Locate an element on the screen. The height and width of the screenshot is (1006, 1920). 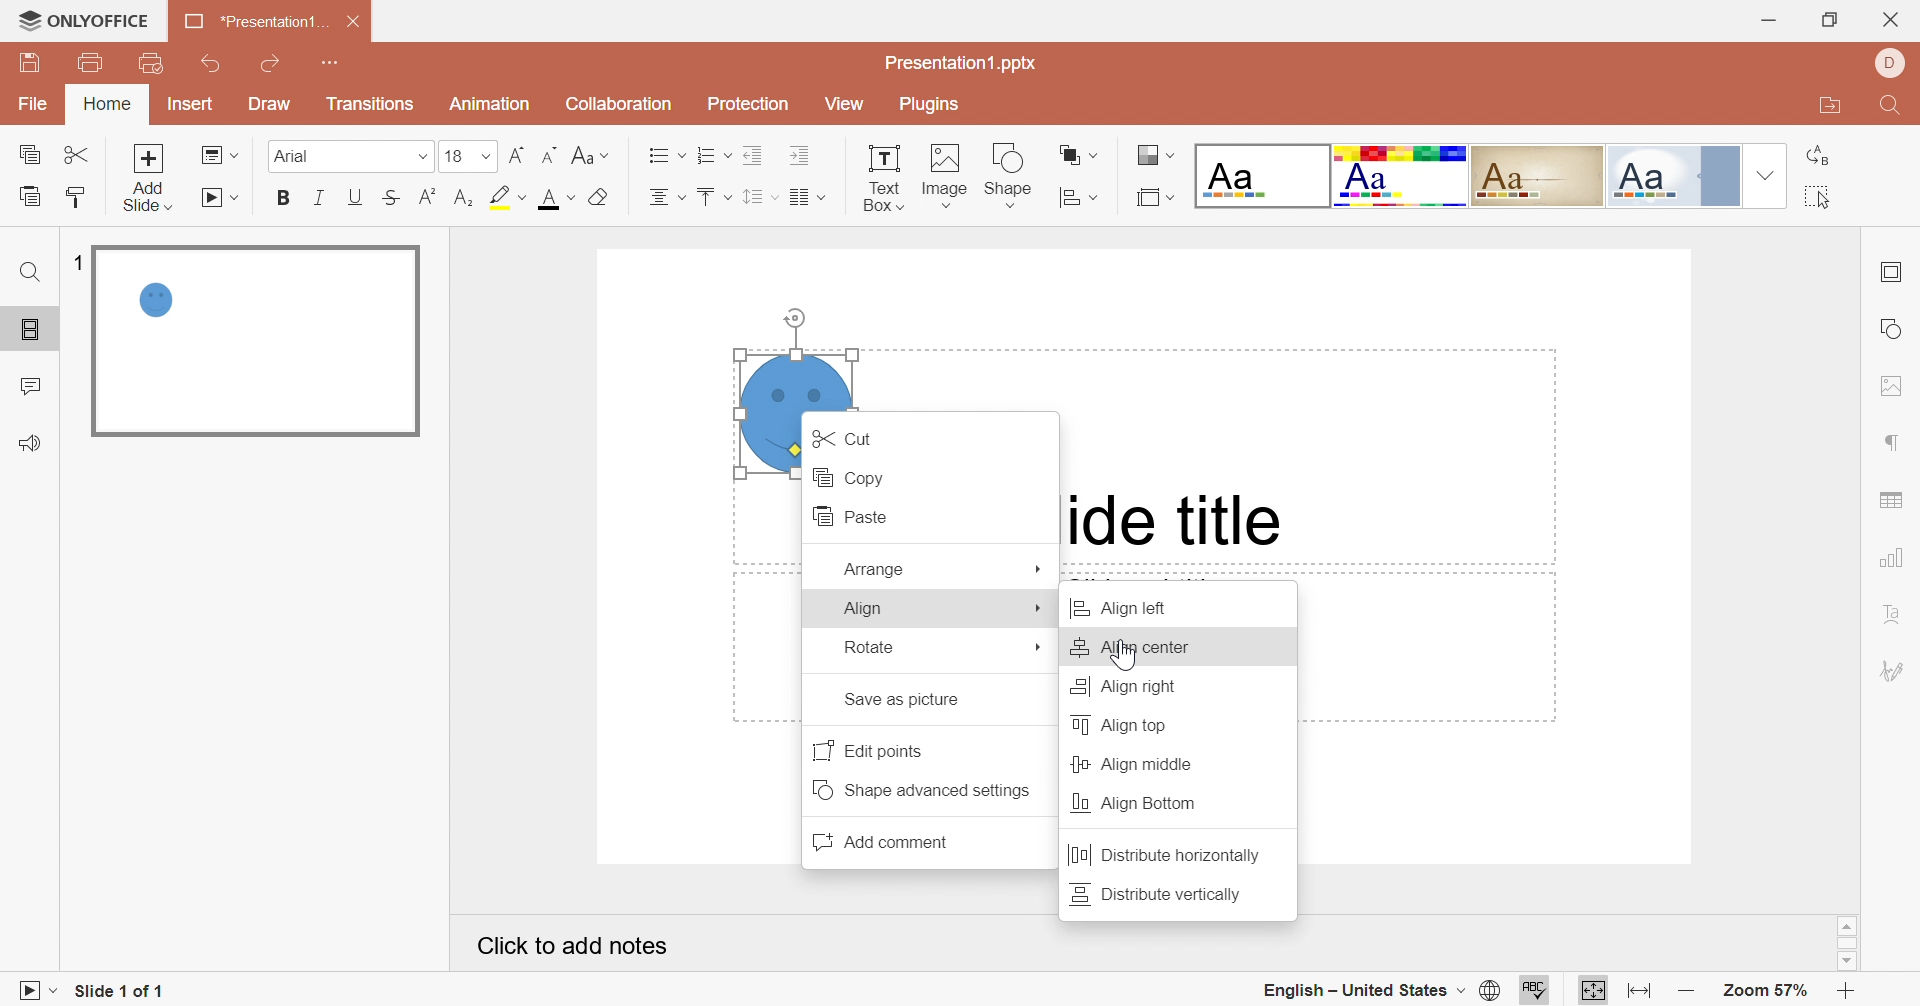
Cut is located at coordinates (80, 154).